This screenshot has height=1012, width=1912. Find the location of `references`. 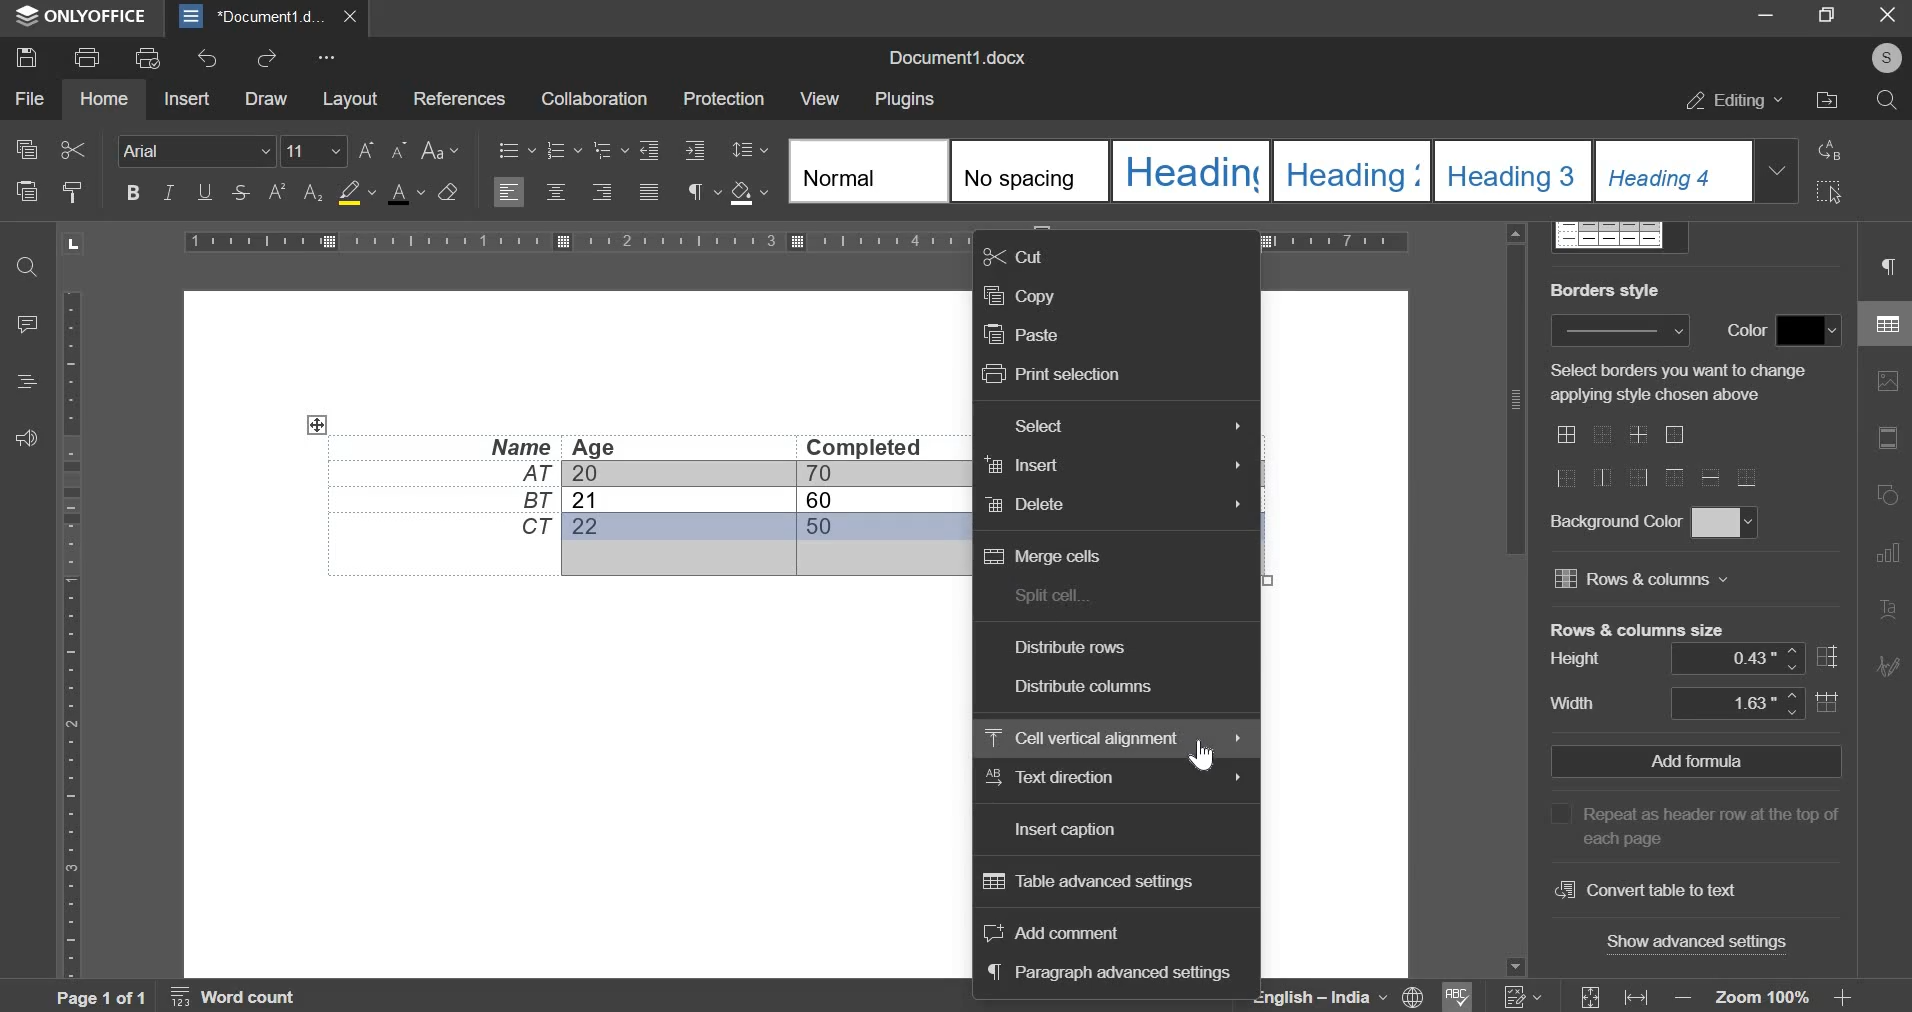

references is located at coordinates (457, 95).